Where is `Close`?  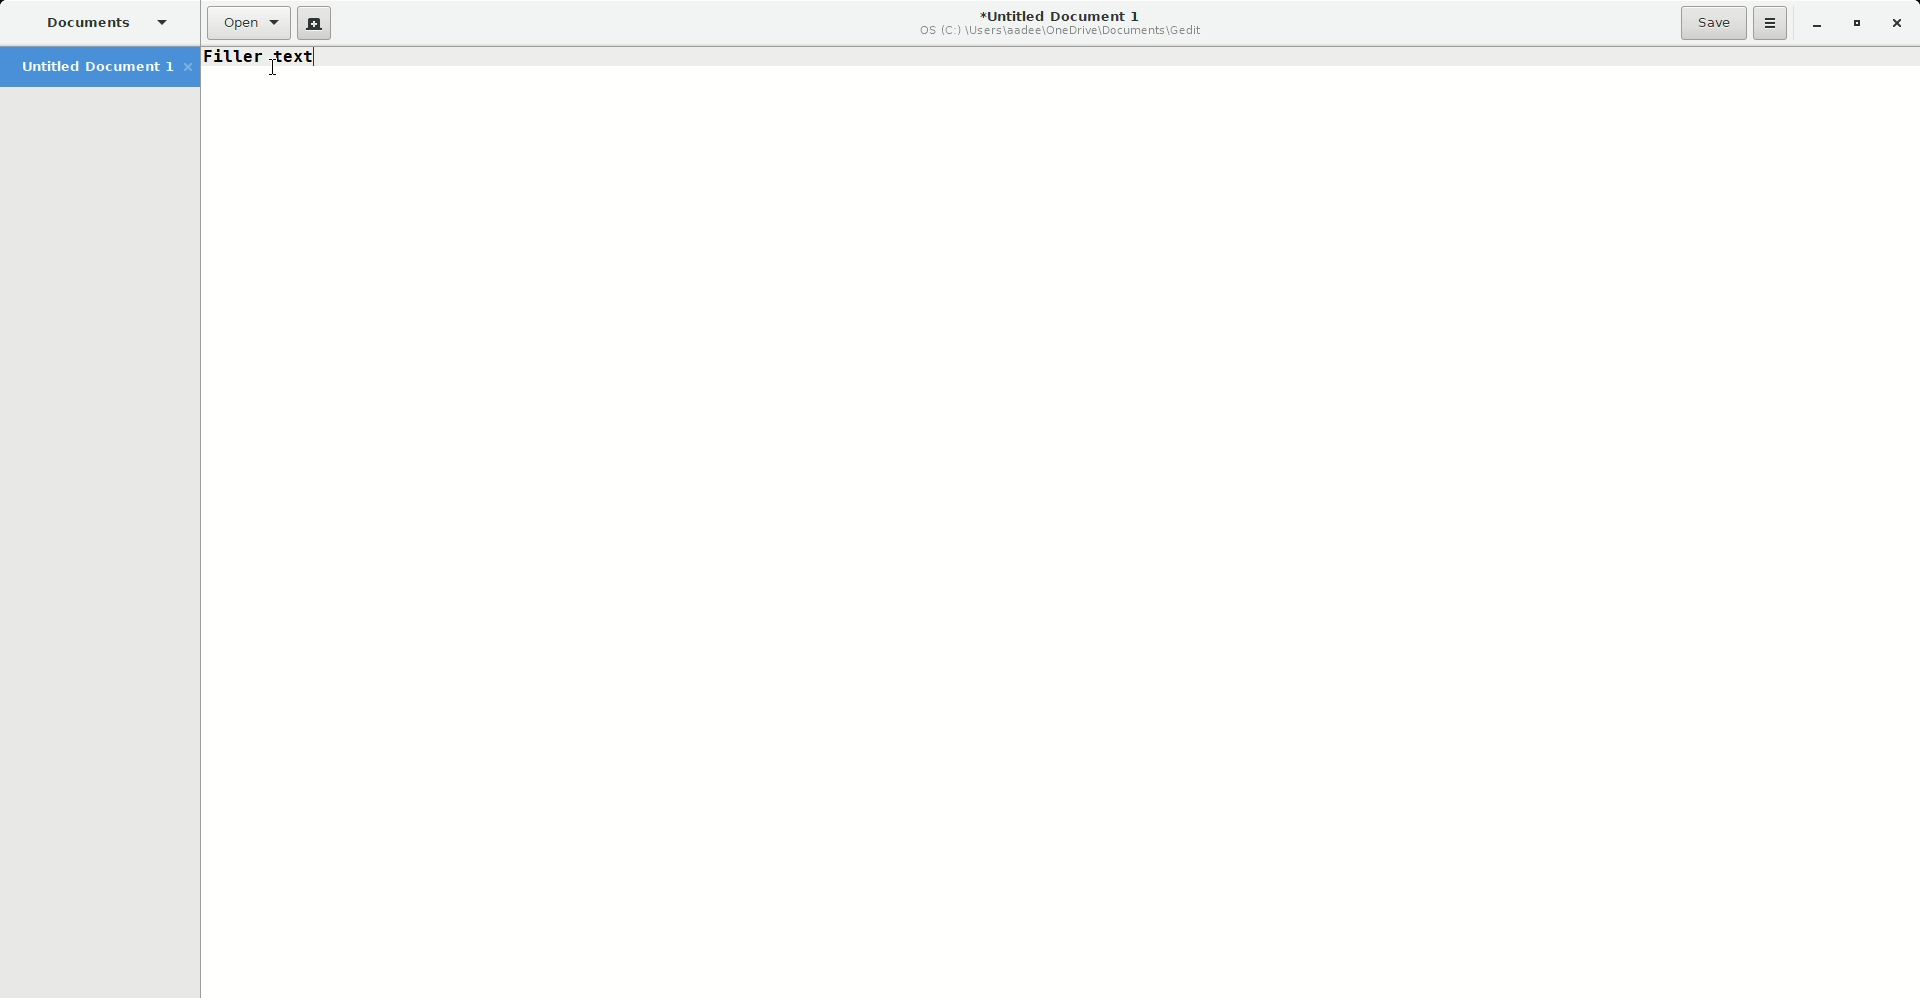 Close is located at coordinates (1899, 24).